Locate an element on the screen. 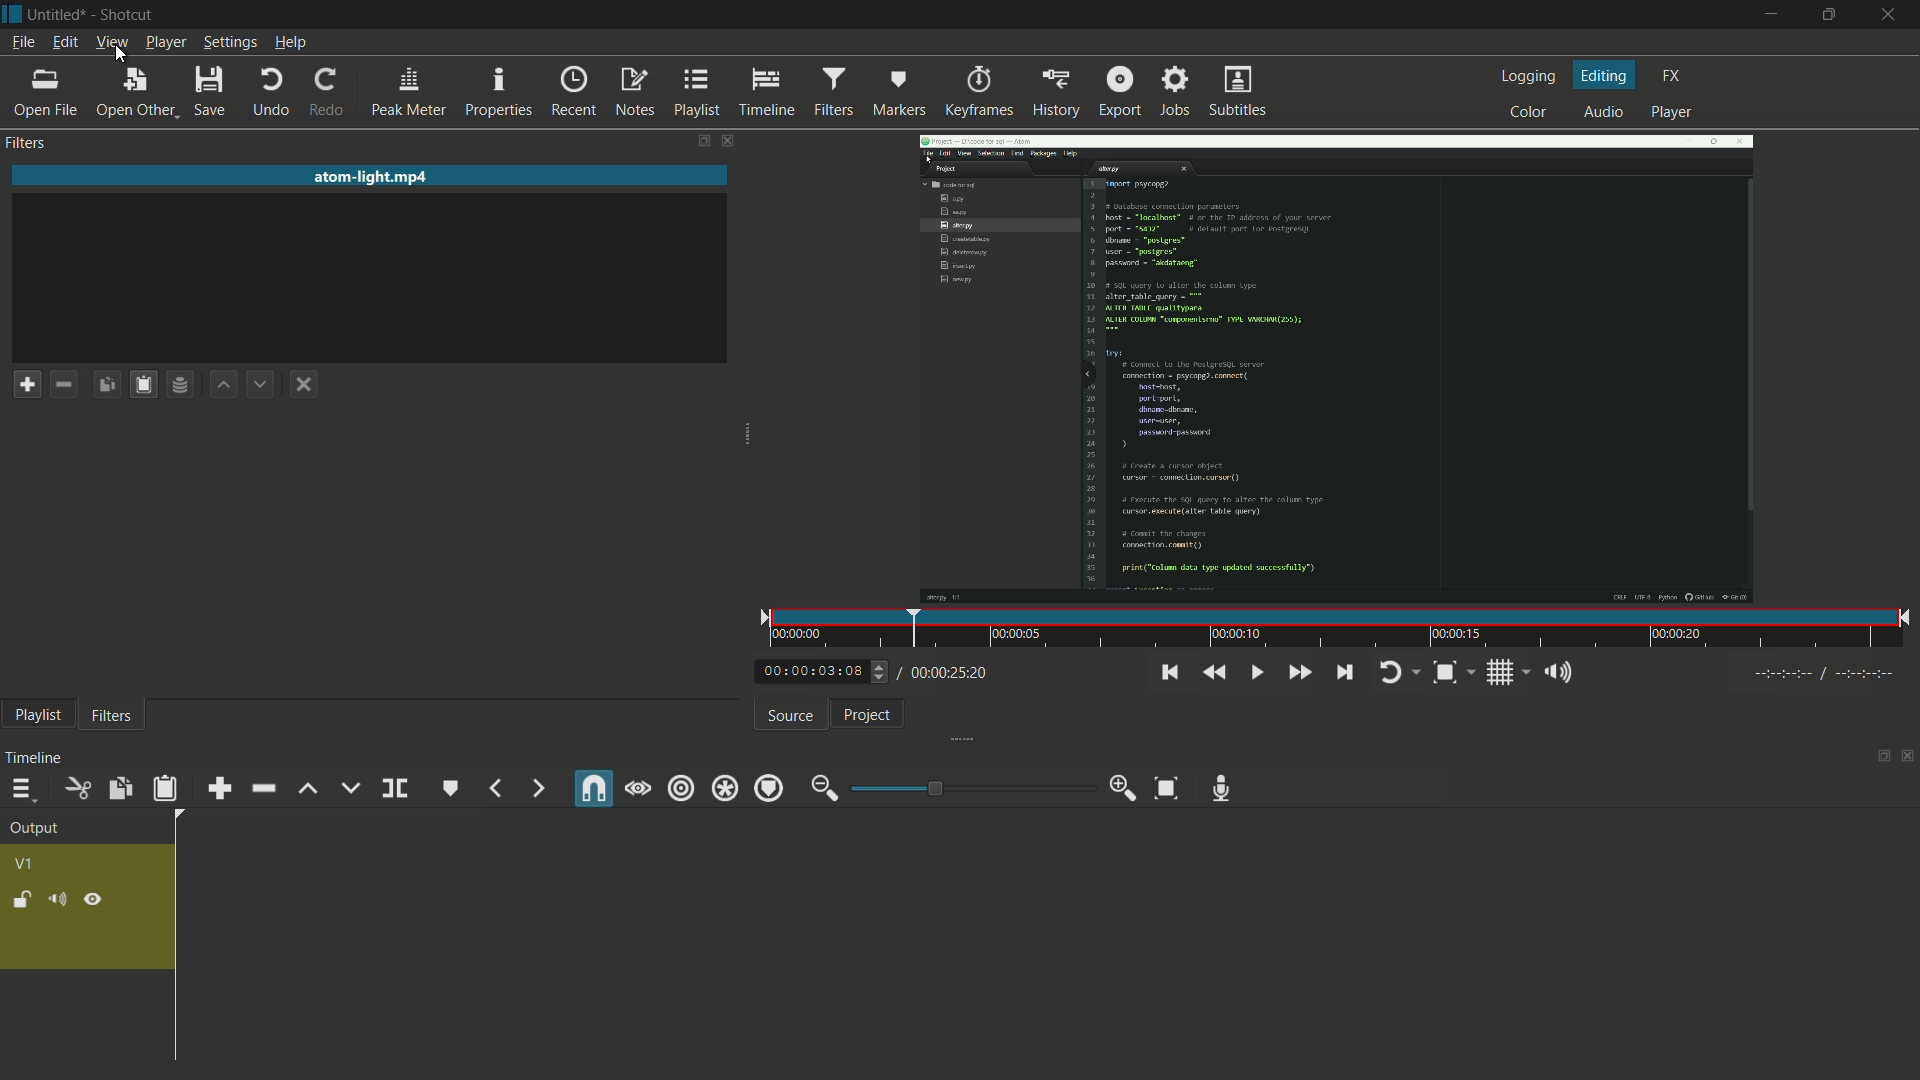 The image size is (1920, 1080). toggle grid is located at coordinates (1499, 673).